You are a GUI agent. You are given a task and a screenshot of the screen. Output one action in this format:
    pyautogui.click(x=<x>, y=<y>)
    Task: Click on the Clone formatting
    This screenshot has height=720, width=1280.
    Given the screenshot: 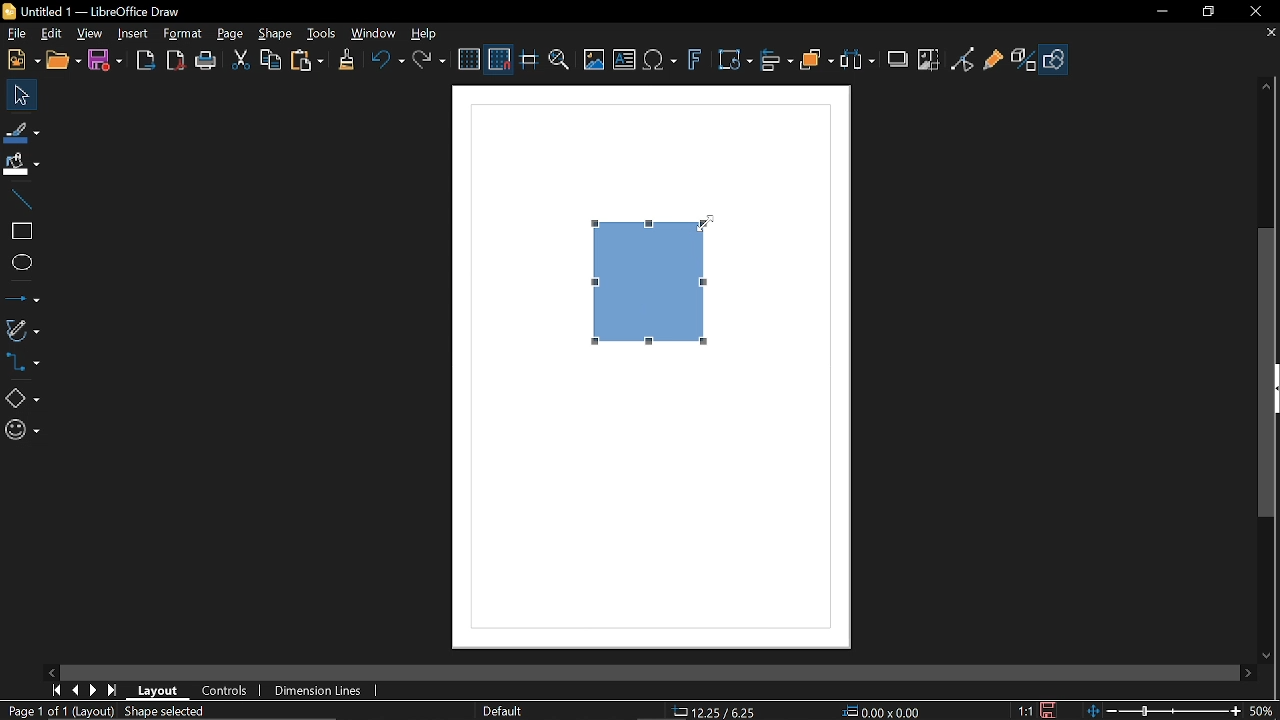 What is the action you would take?
    pyautogui.click(x=346, y=60)
    